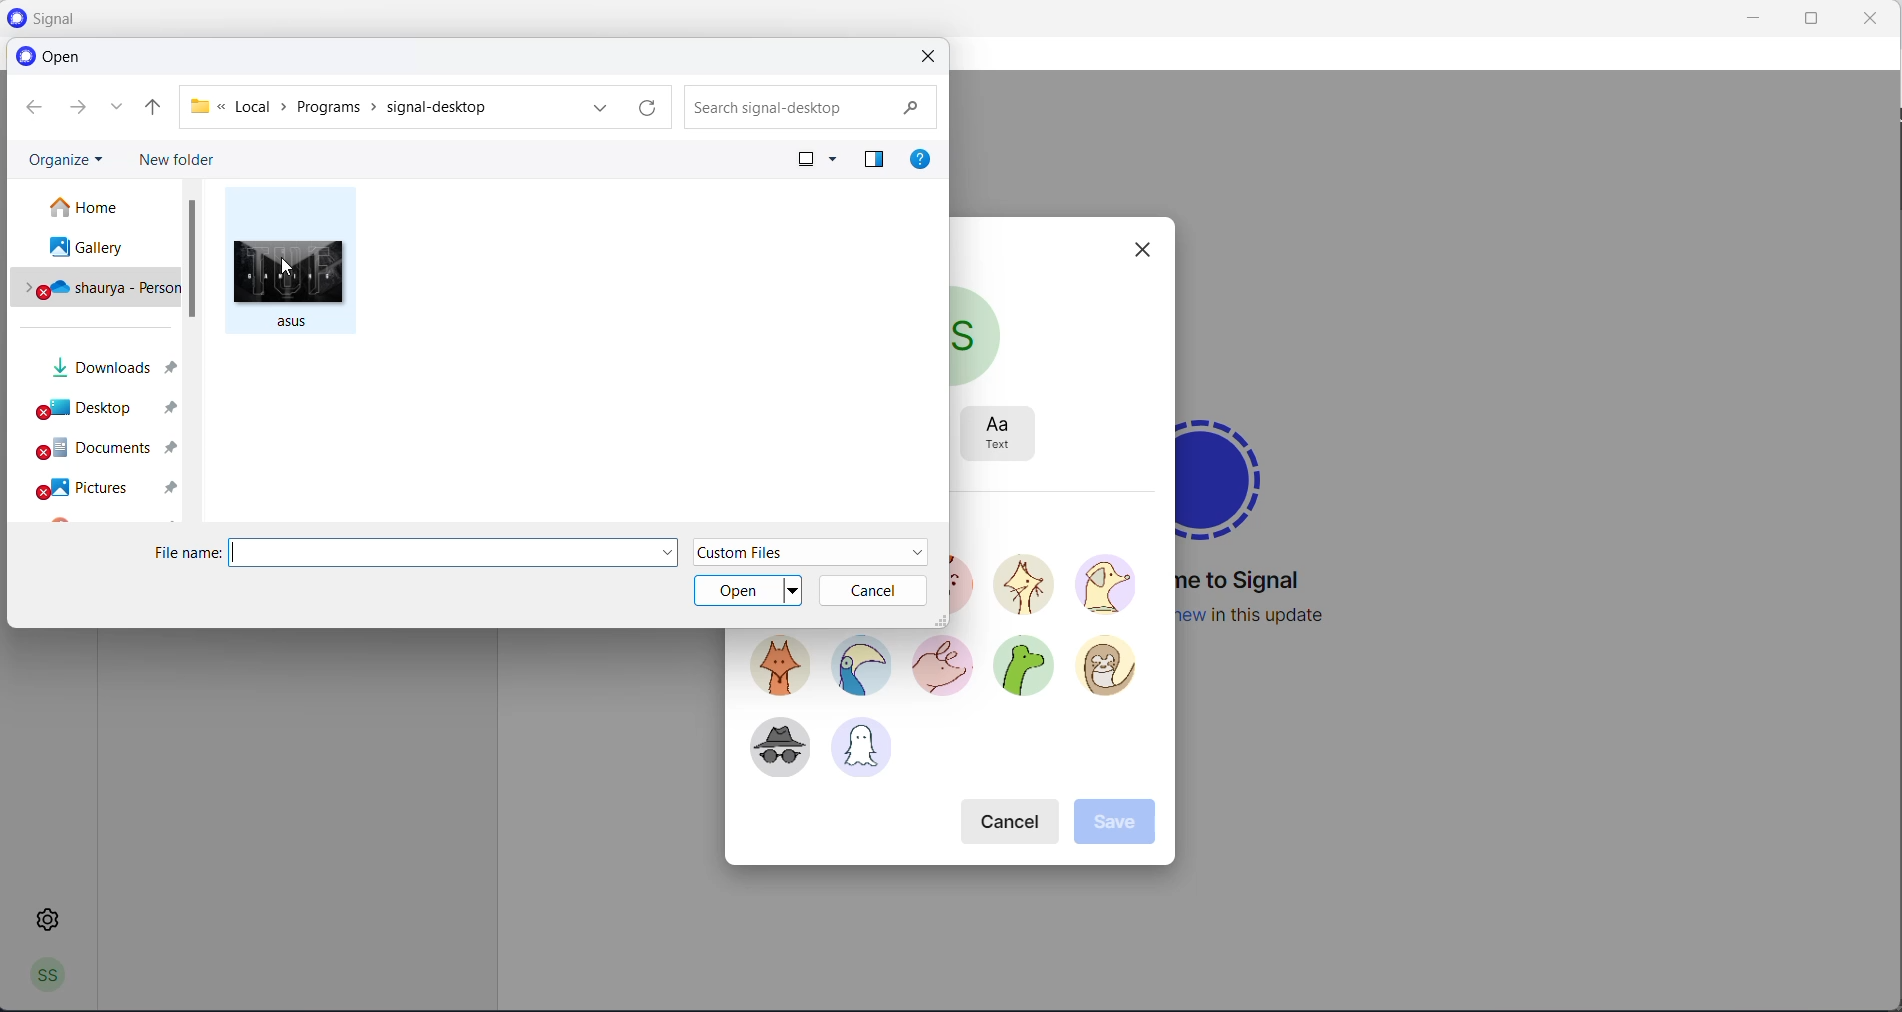  Describe the element at coordinates (77, 109) in the screenshot. I see `go forward` at that location.